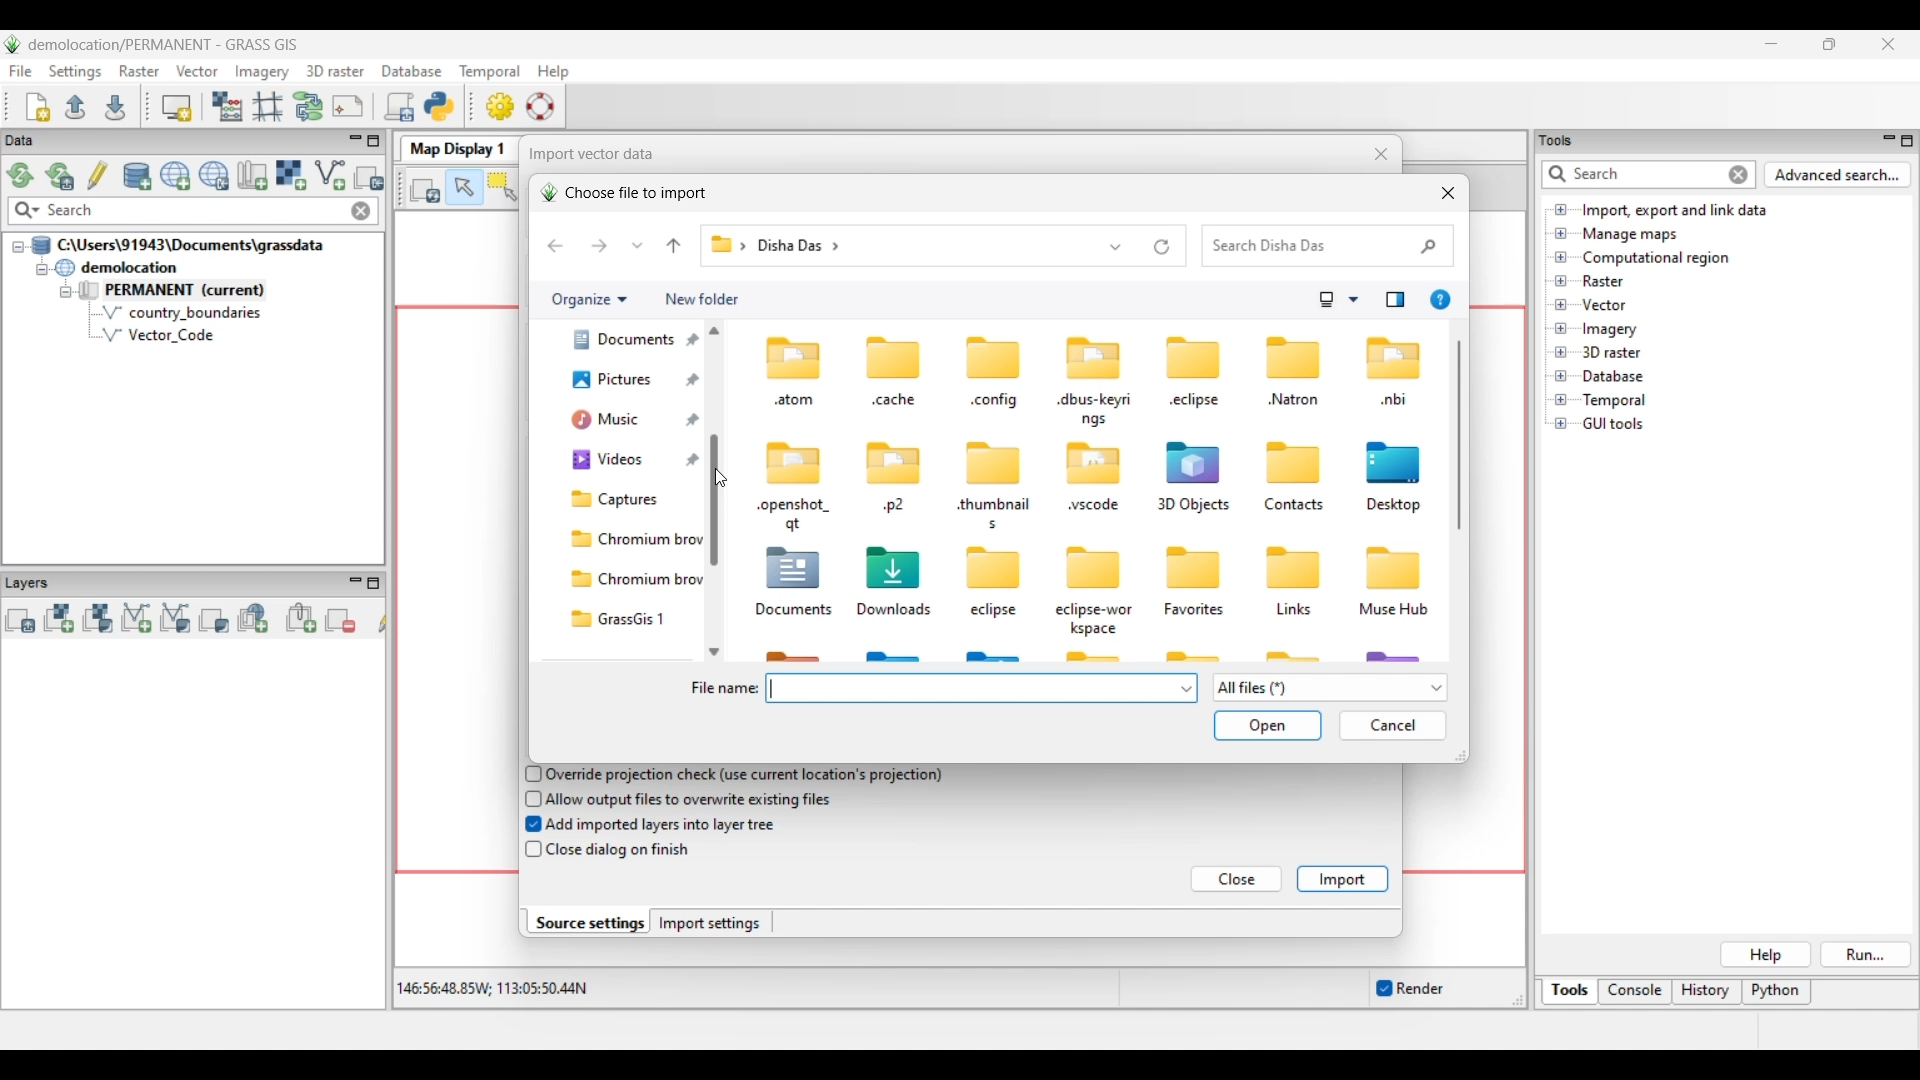 This screenshot has height=1080, width=1920. Describe the element at coordinates (1393, 726) in the screenshot. I see `Cancel inputs` at that location.